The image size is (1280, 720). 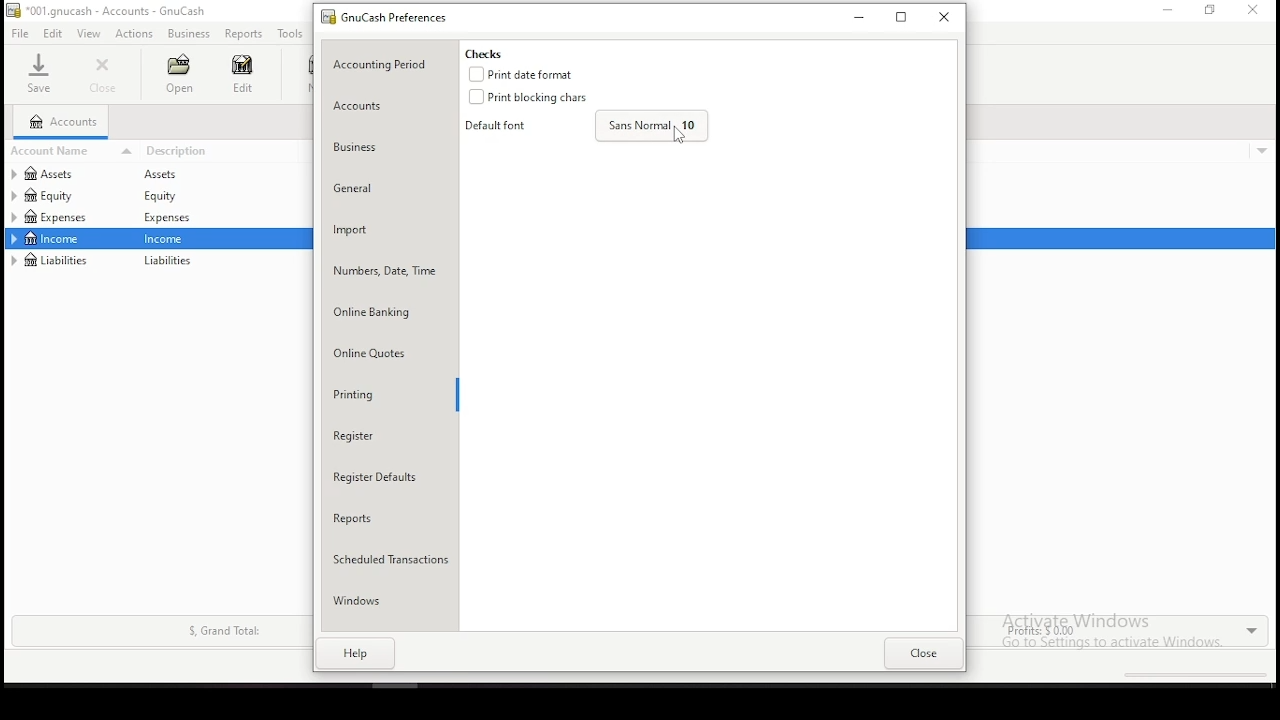 What do you see at coordinates (370, 148) in the screenshot?
I see `business` at bounding box center [370, 148].